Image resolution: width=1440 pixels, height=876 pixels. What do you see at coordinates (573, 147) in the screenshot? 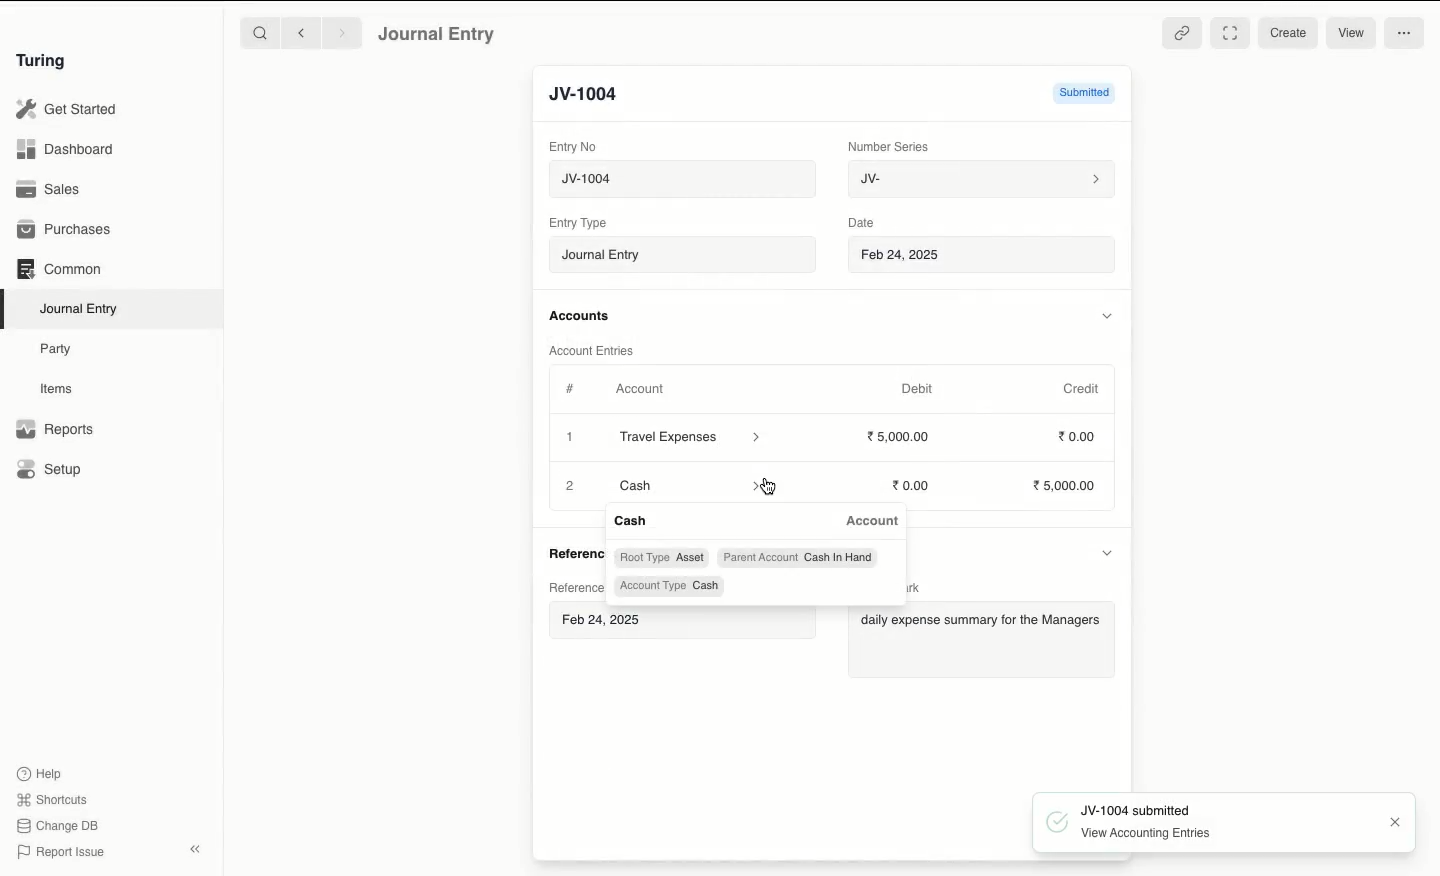
I see `Entry No` at bounding box center [573, 147].